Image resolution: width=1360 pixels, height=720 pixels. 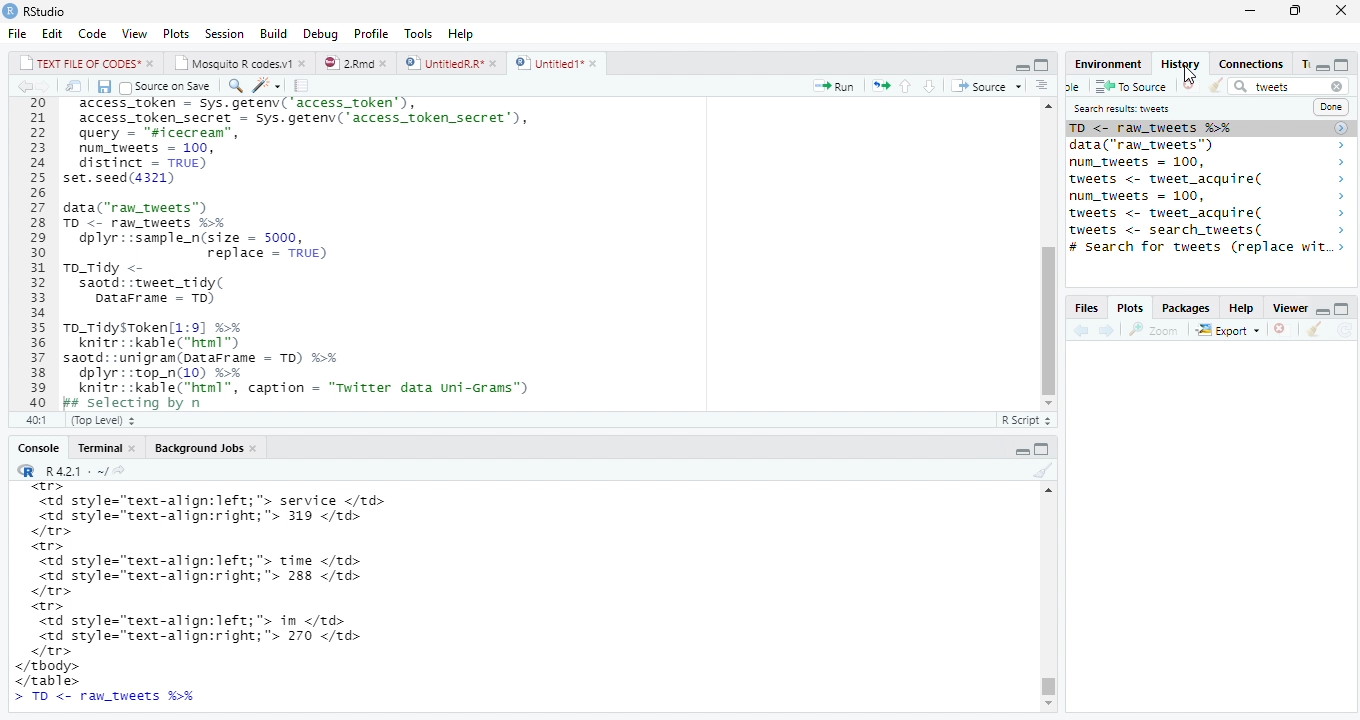 I want to click on ©) Untitied1*, so click(x=563, y=64).